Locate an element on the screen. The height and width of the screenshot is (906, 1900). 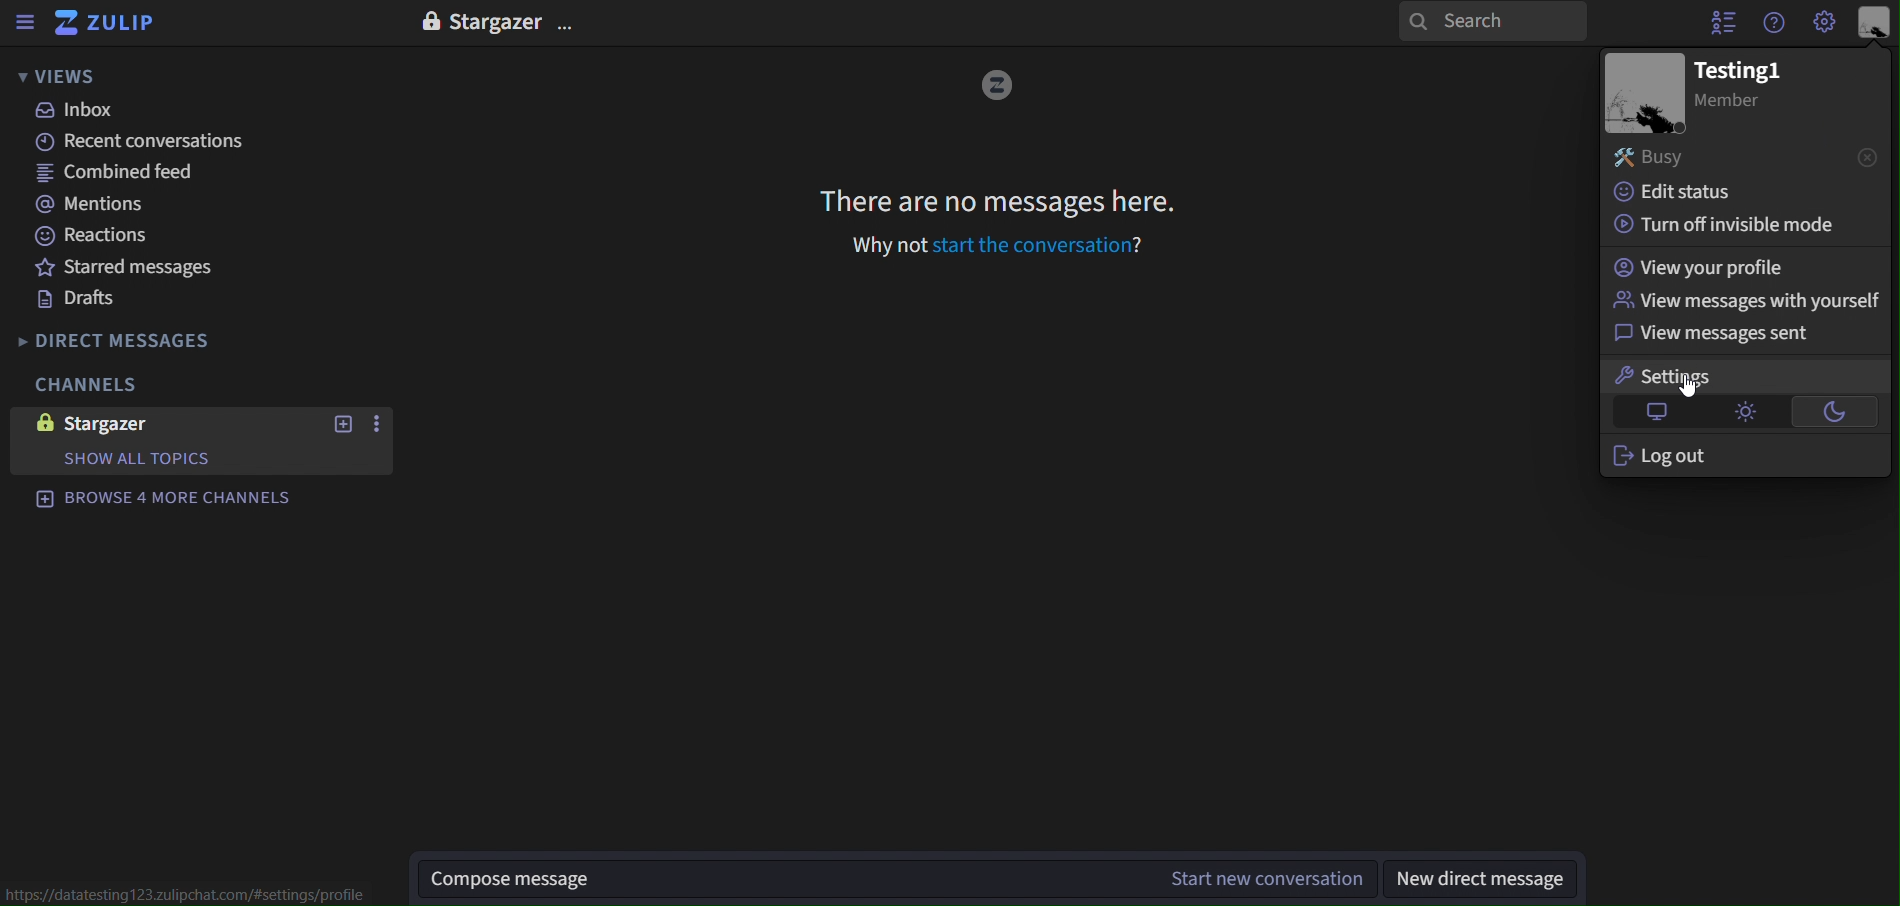
search is located at coordinates (1487, 24).